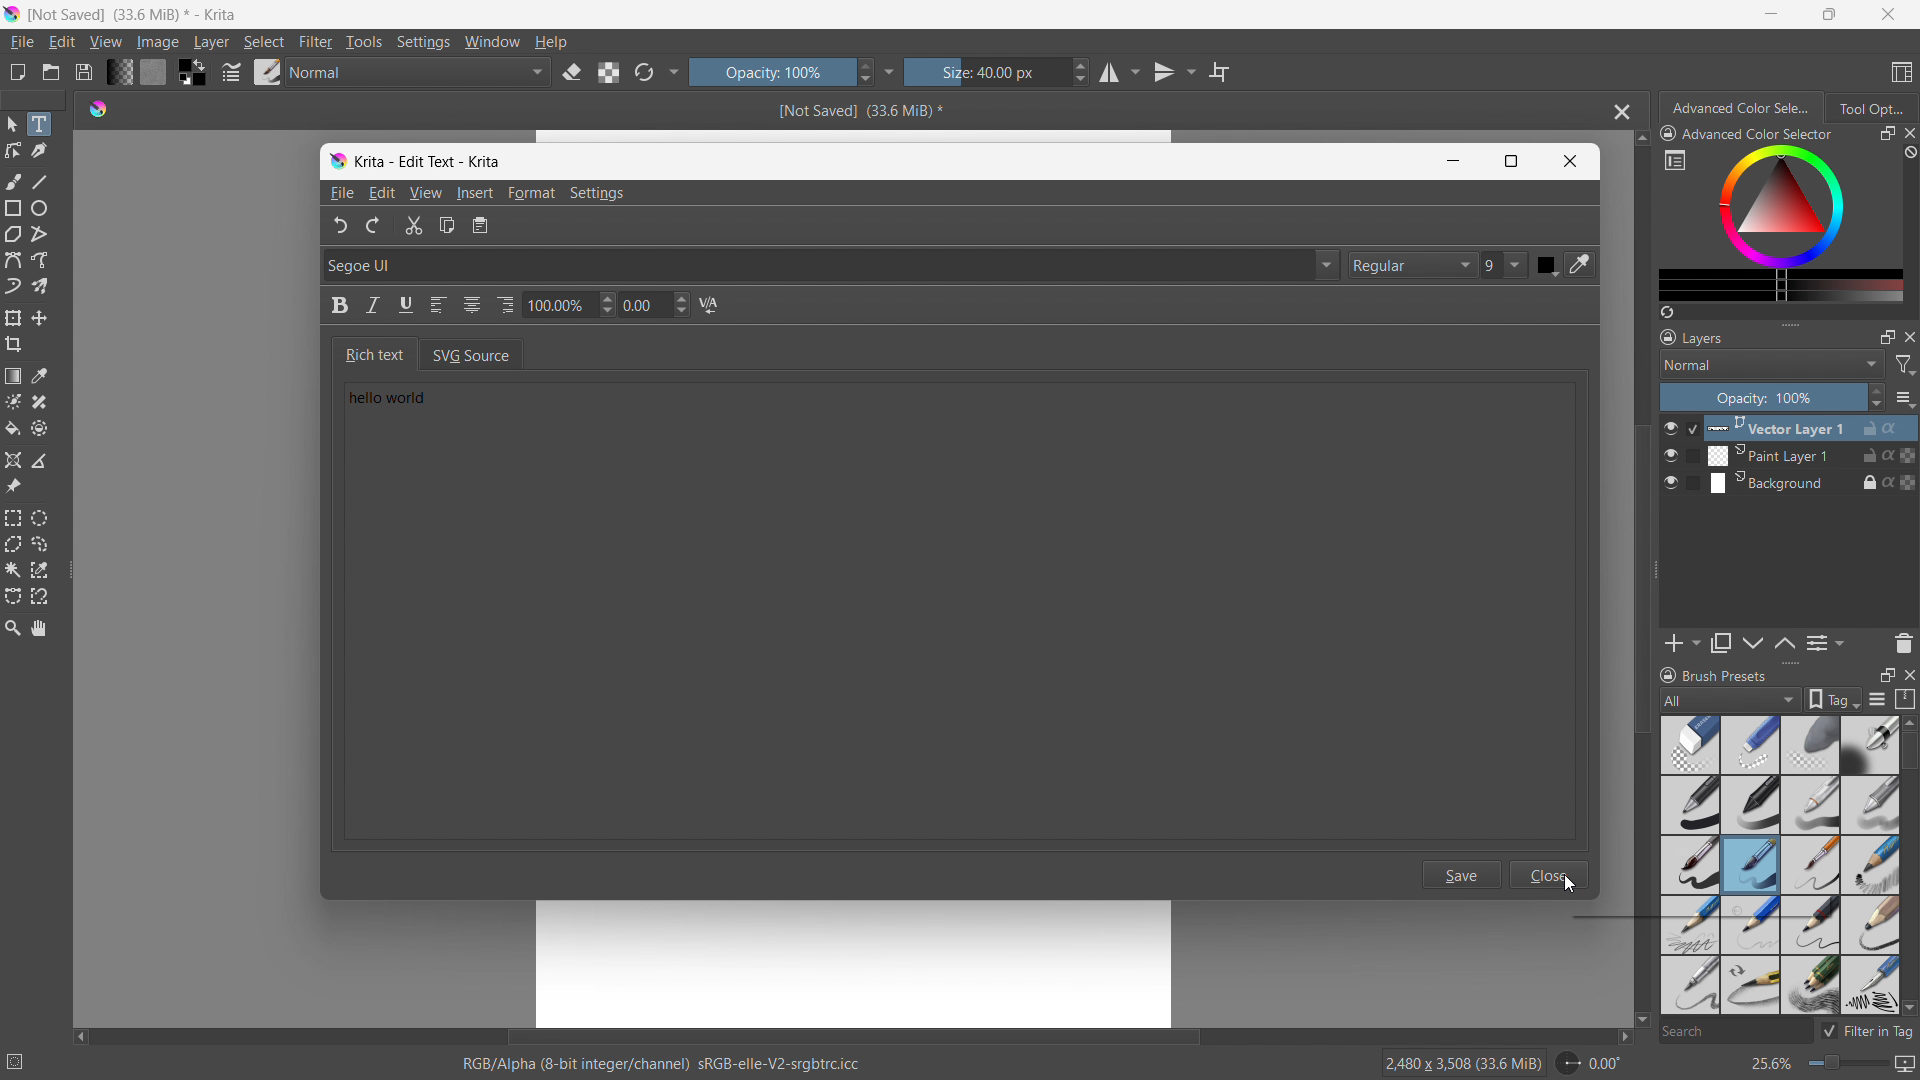 The width and height of the screenshot is (1920, 1080). I want to click on opacity control, so click(781, 71).